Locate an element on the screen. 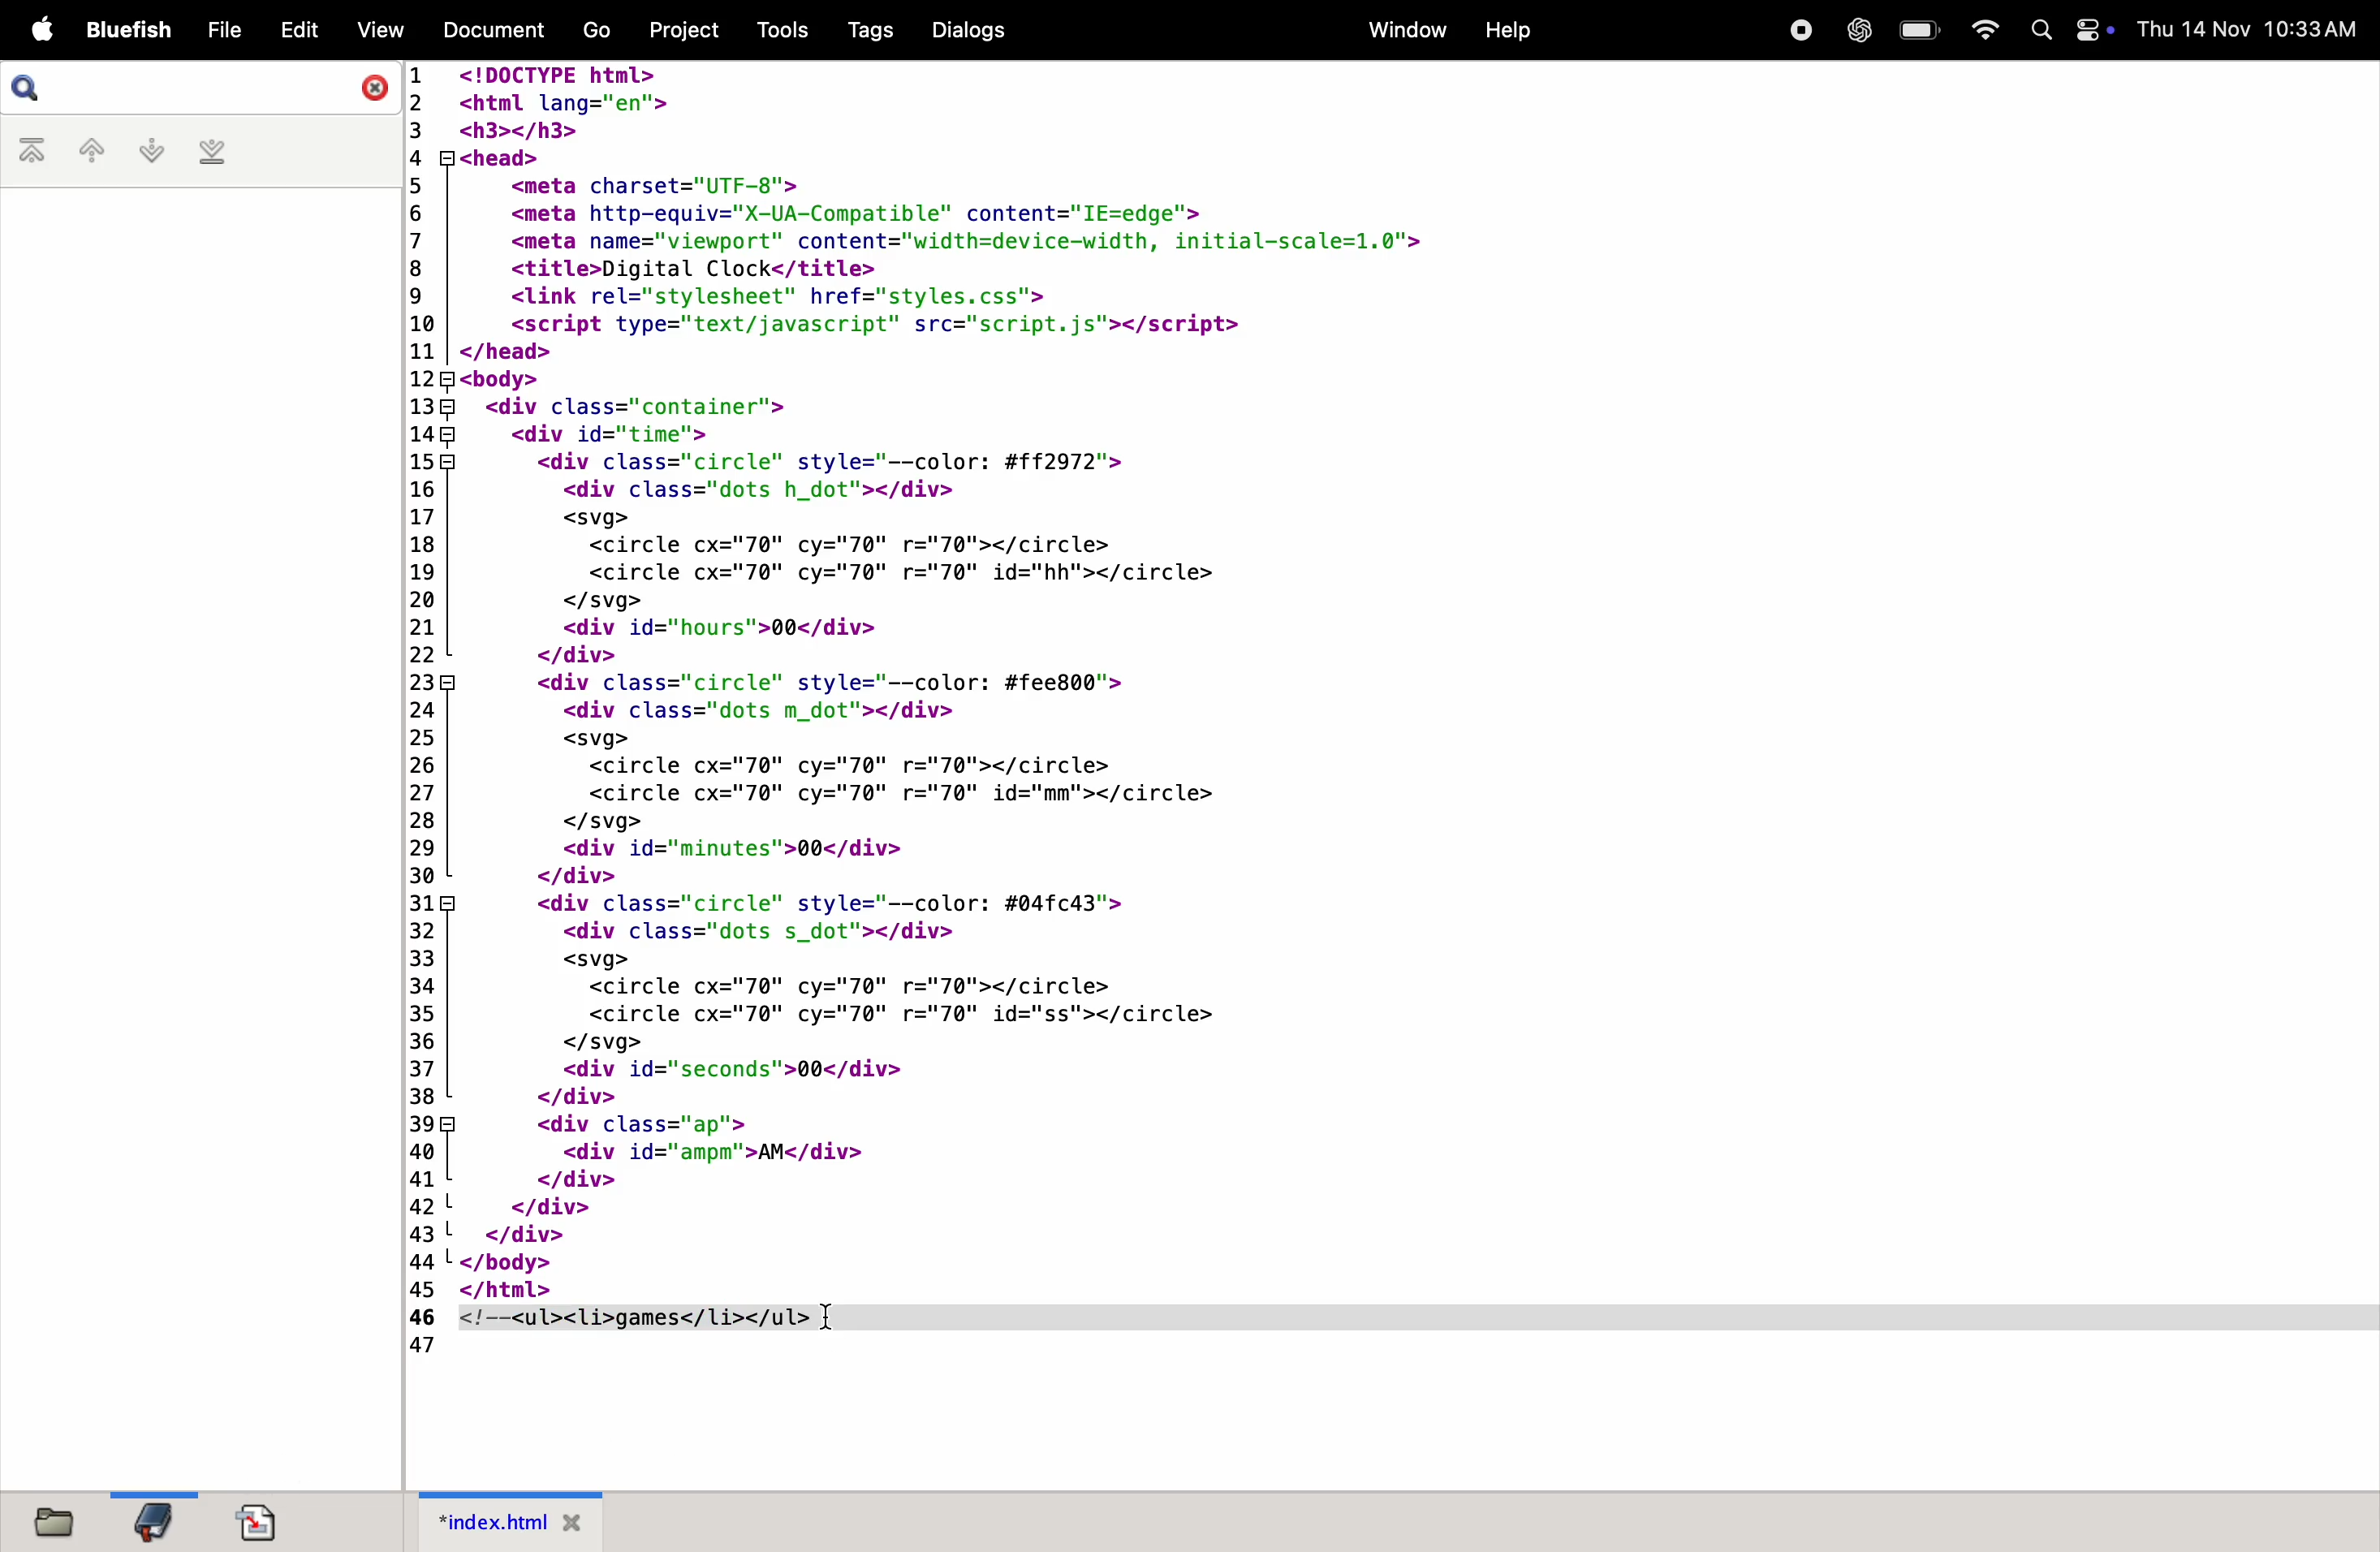 The height and width of the screenshot is (1552, 2380). next bookmark is located at coordinates (149, 151).